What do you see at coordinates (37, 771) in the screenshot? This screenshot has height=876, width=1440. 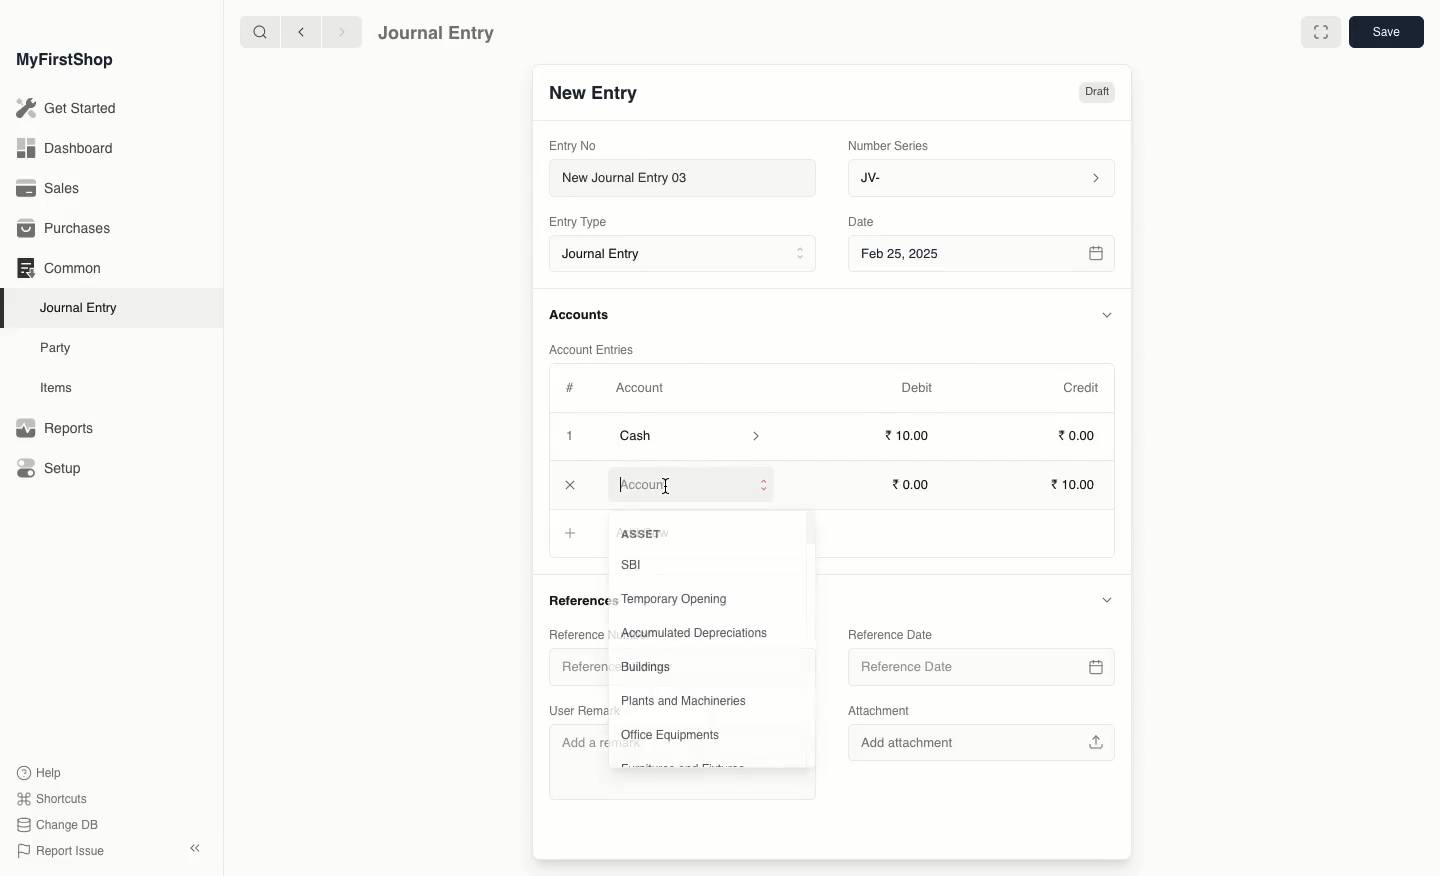 I see `Help` at bounding box center [37, 771].